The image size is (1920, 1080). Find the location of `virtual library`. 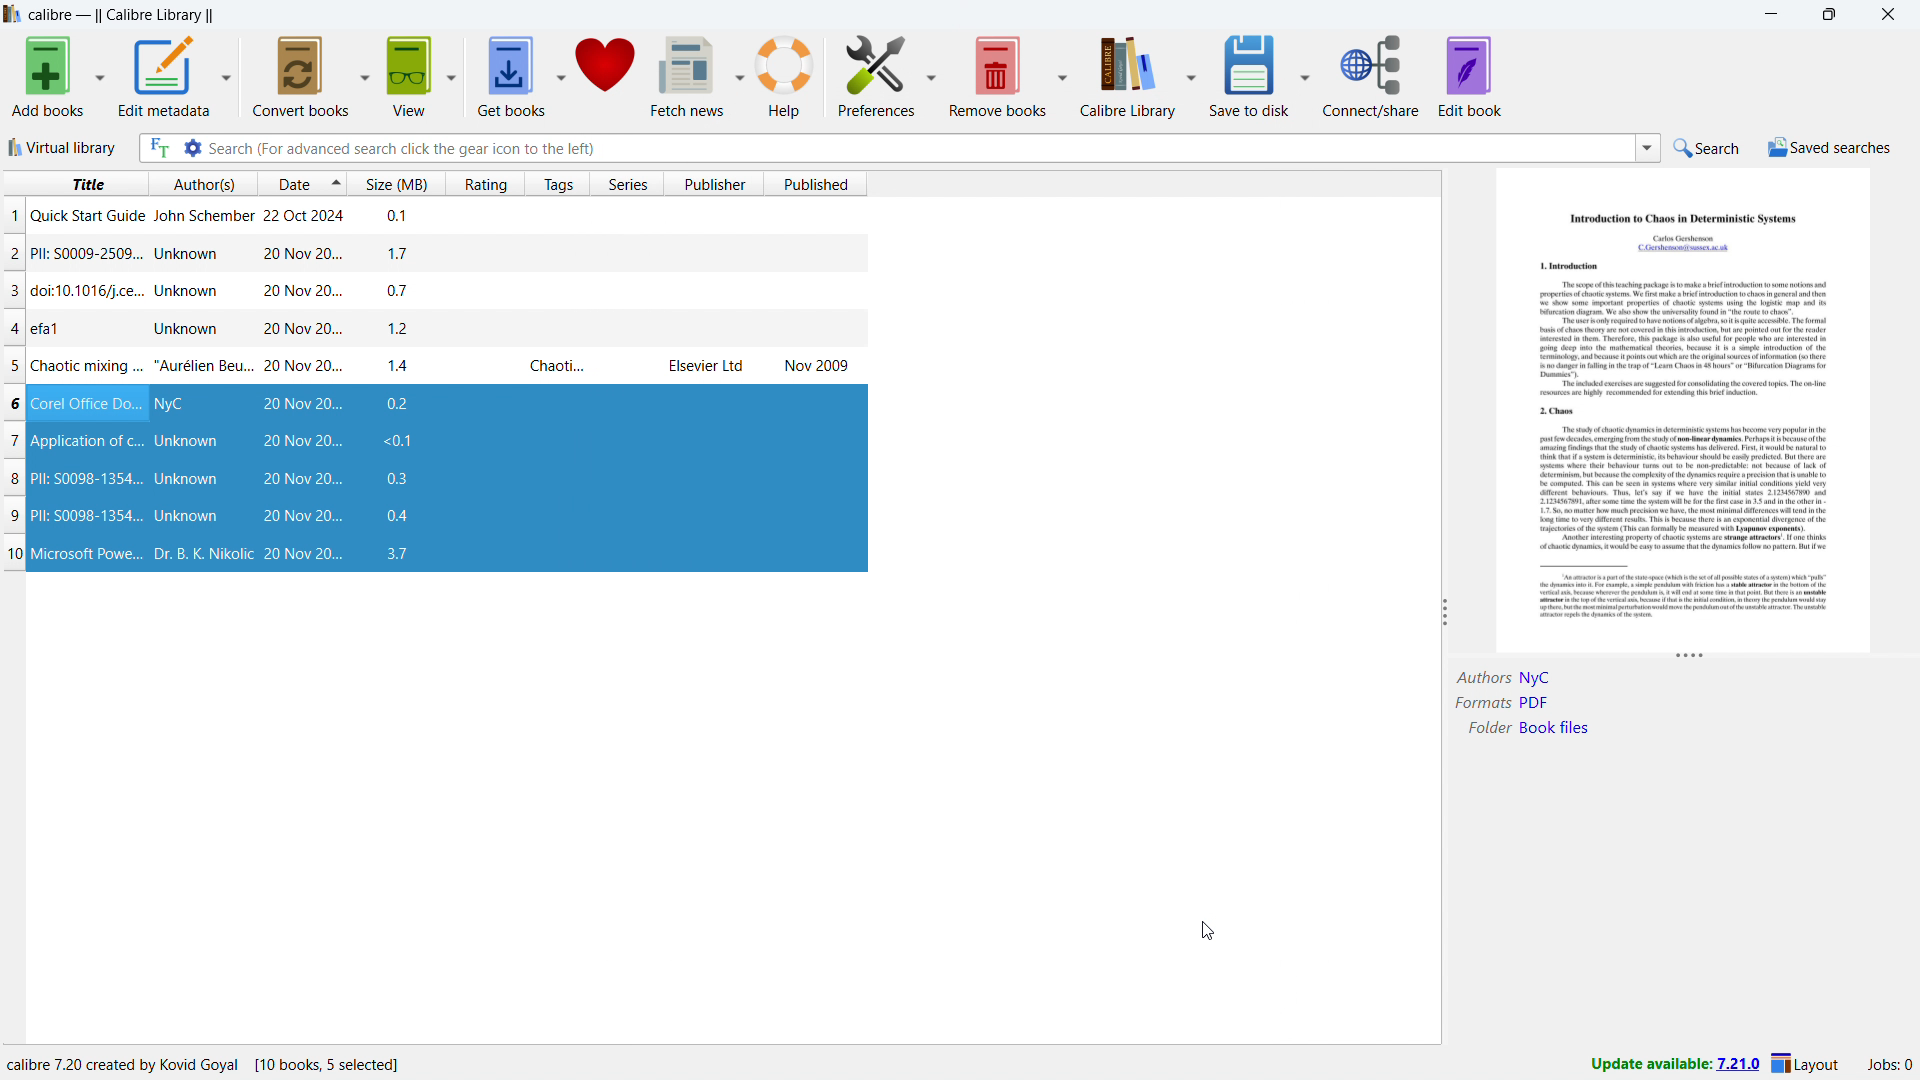

virtual library is located at coordinates (61, 146).